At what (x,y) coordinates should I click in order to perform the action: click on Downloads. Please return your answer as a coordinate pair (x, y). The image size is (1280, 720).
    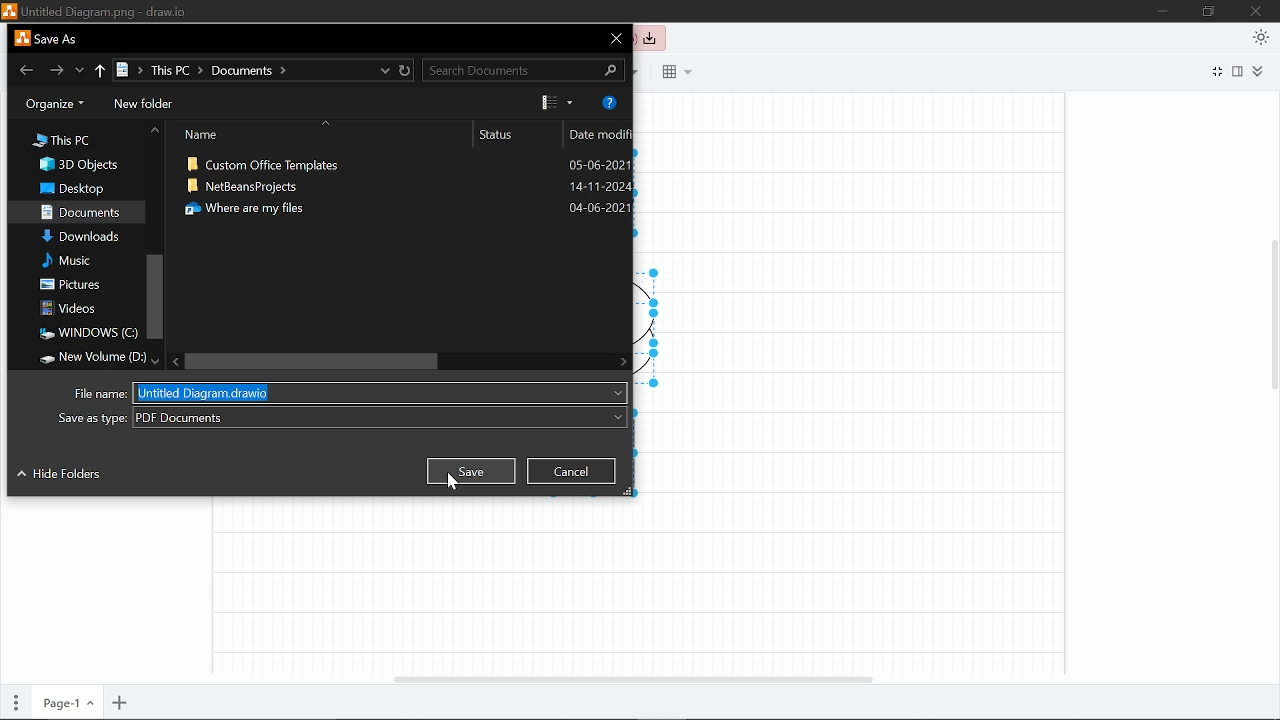
    Looking at the image, I should click on (84, 238).